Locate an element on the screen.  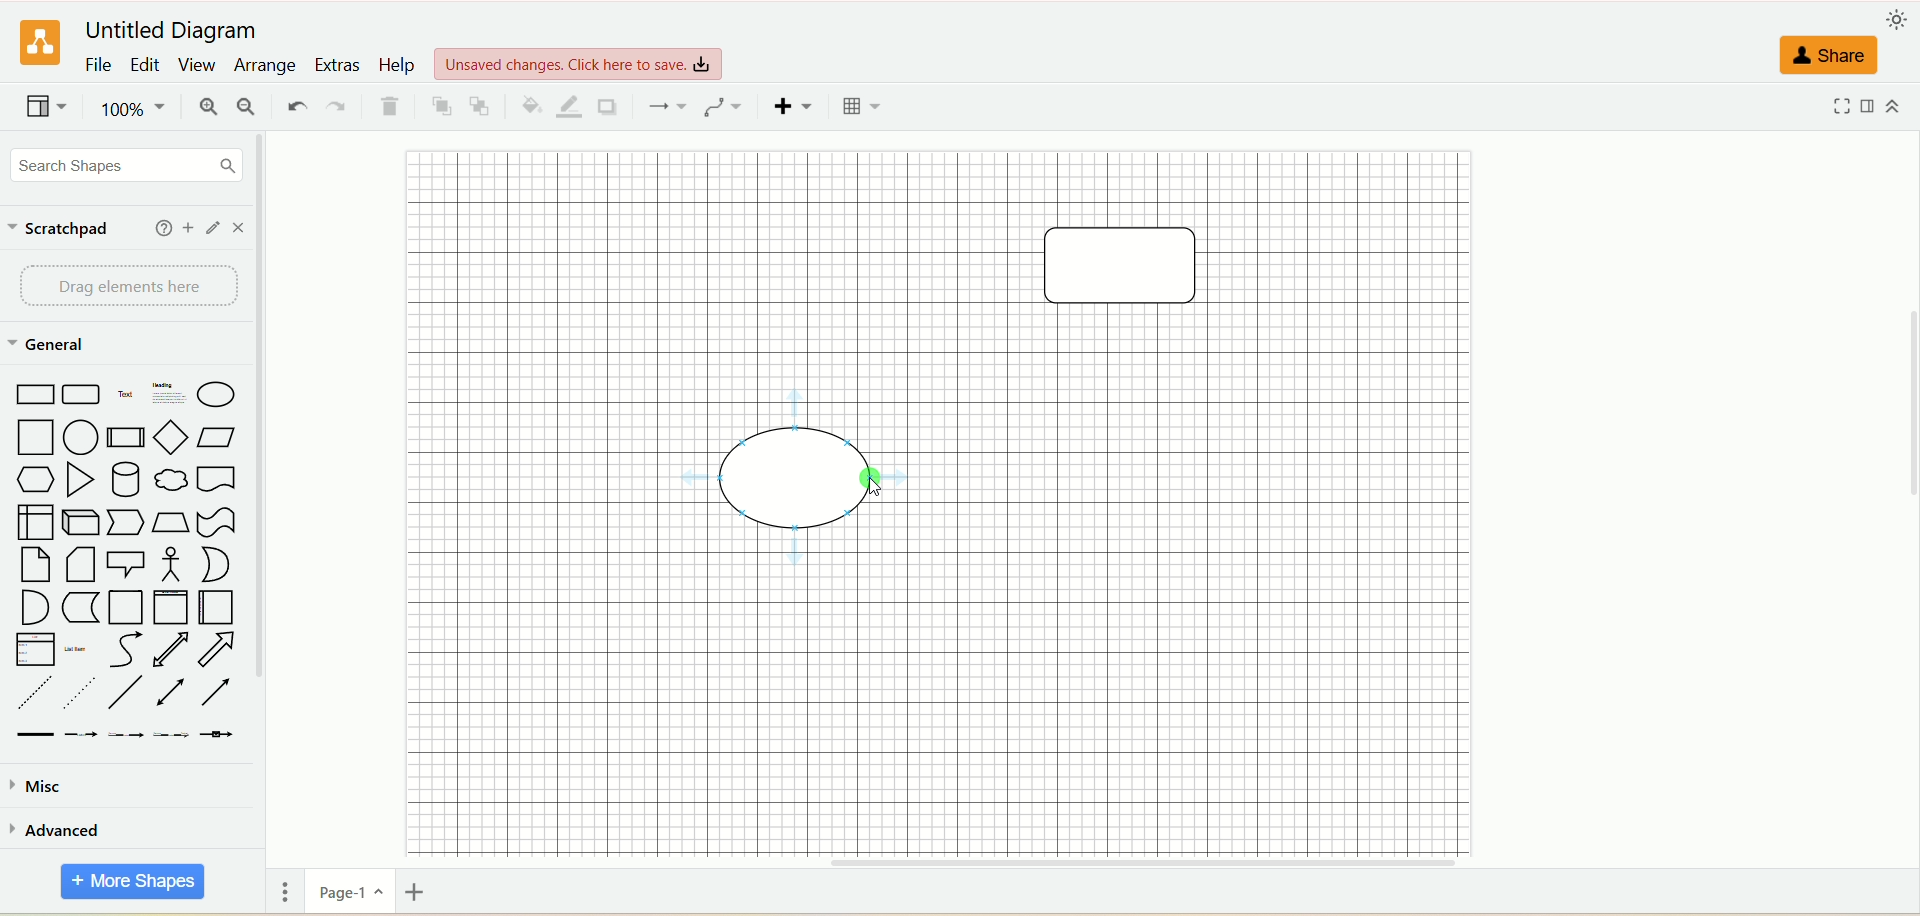
extras is located at coordinates (338, 63).